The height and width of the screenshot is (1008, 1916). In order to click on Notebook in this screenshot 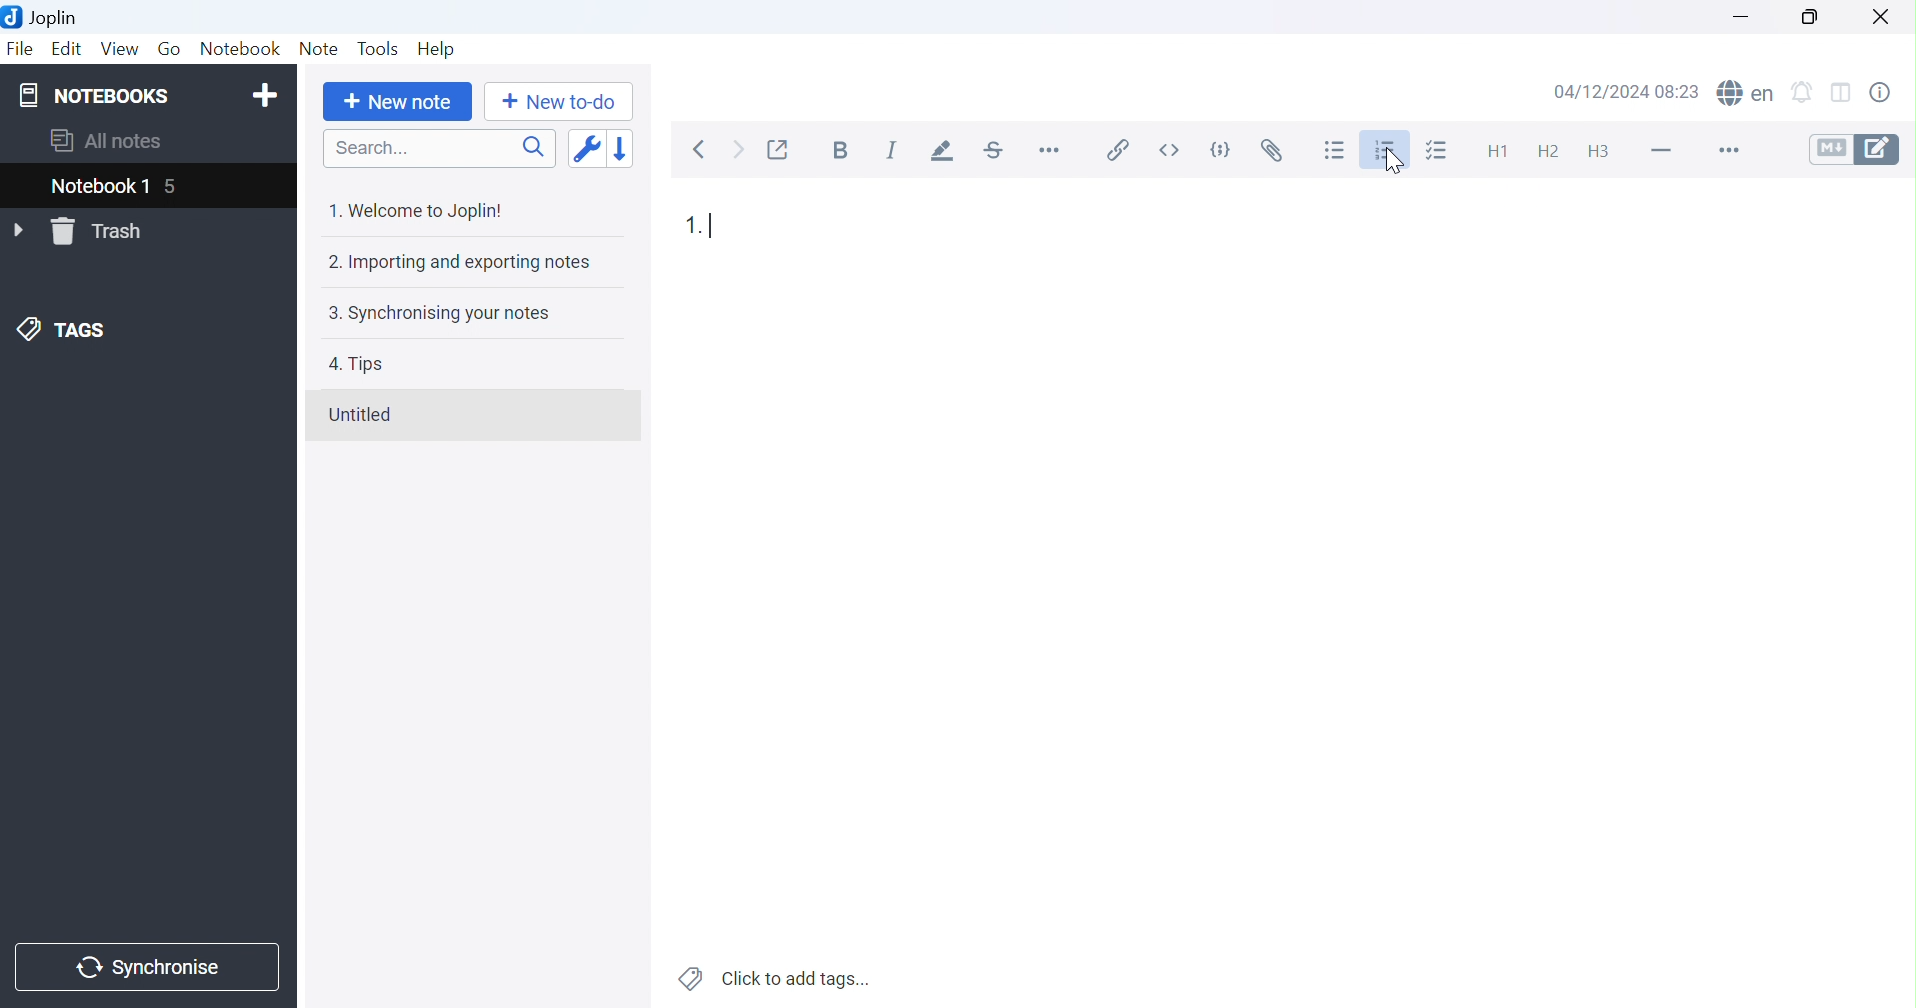, I will do `click(240, 47)`.